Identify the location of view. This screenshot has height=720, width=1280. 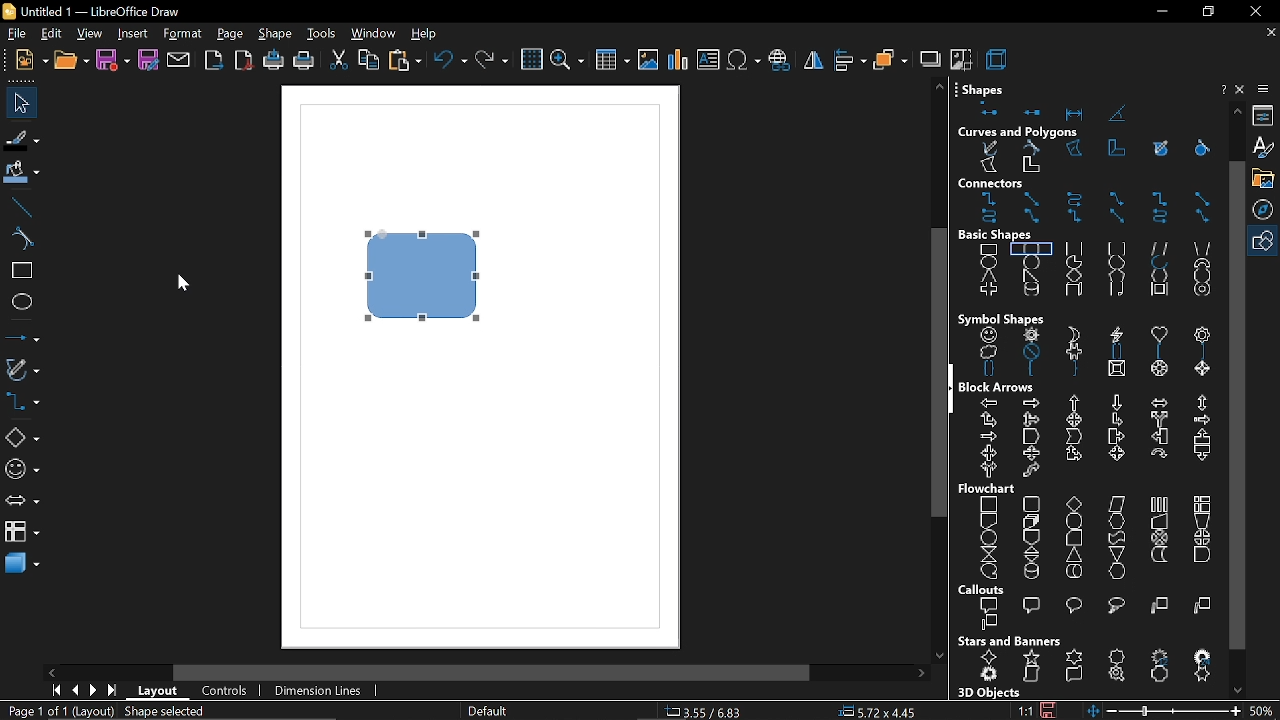
(90, 35).